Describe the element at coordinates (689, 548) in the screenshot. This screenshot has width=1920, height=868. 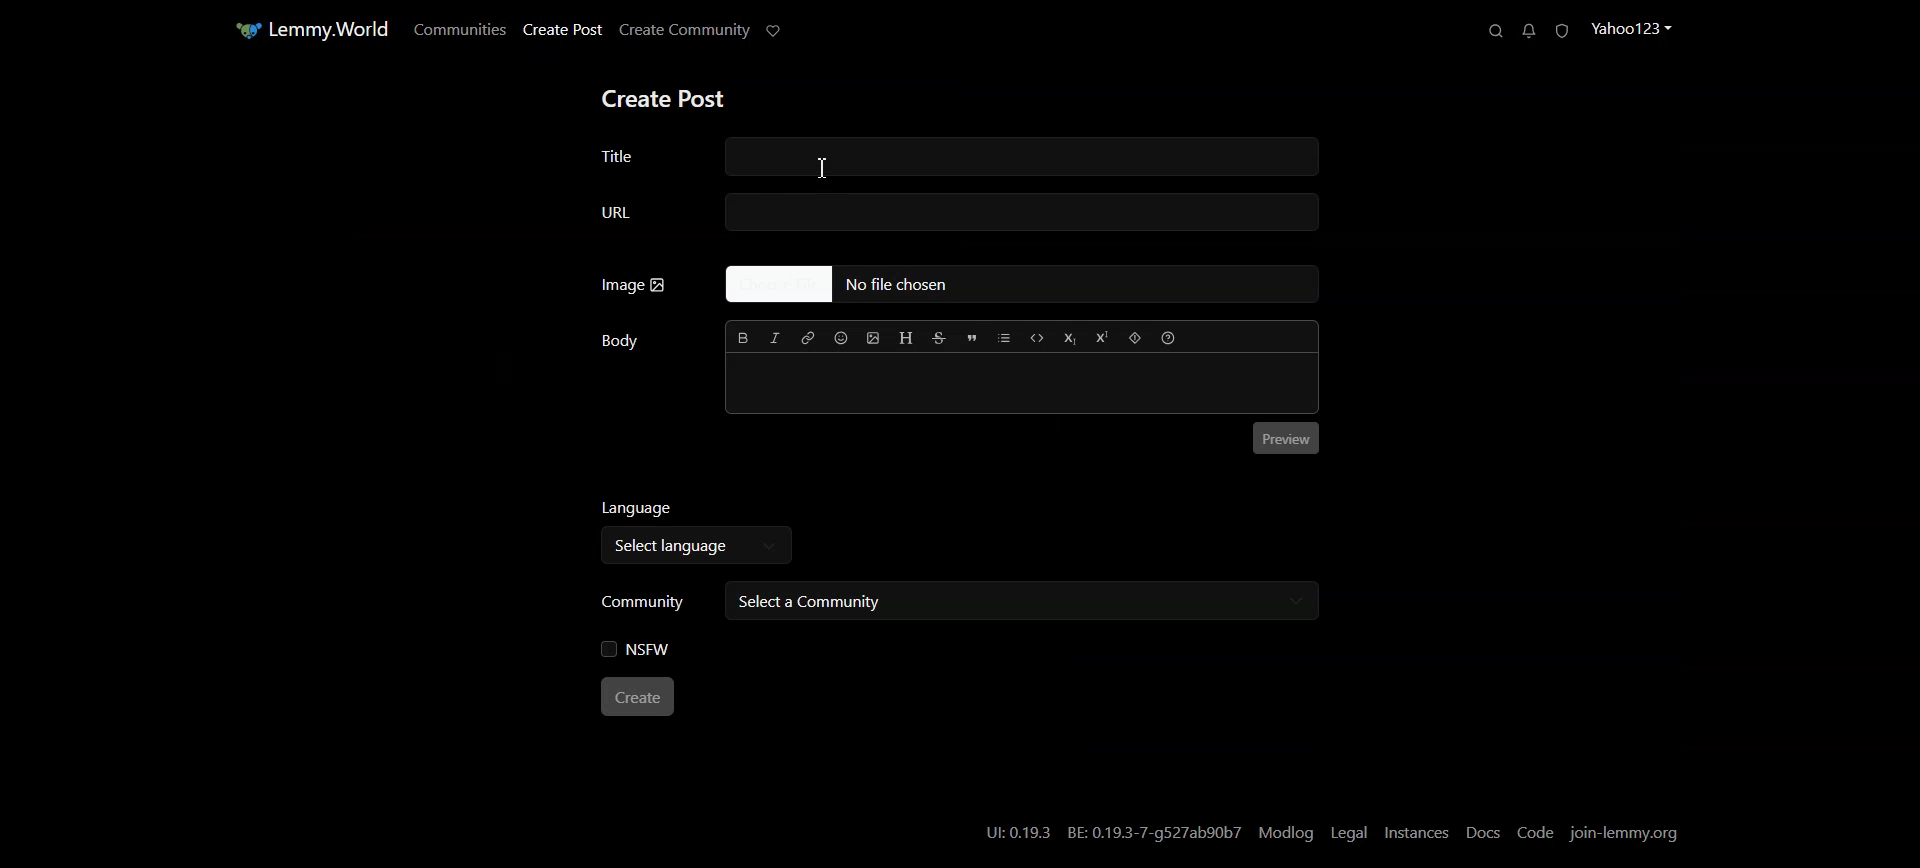
I see `Select language` at that location.